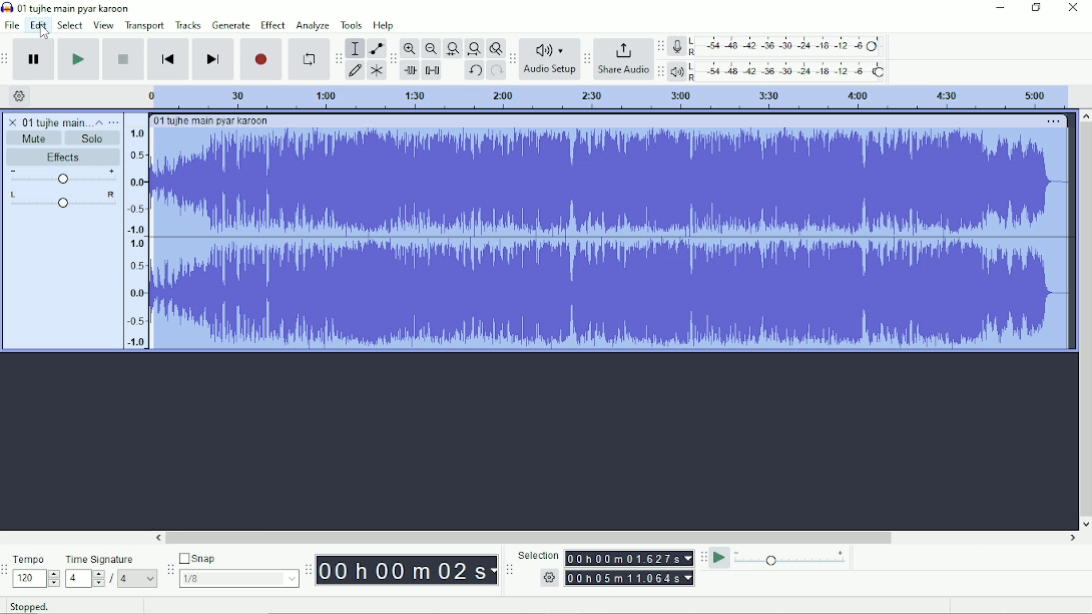 The width and height of the screenshot is (1092, 614). Describe the element at coordinates (135, 232) in the screenshot. I see `Sound` at that location.